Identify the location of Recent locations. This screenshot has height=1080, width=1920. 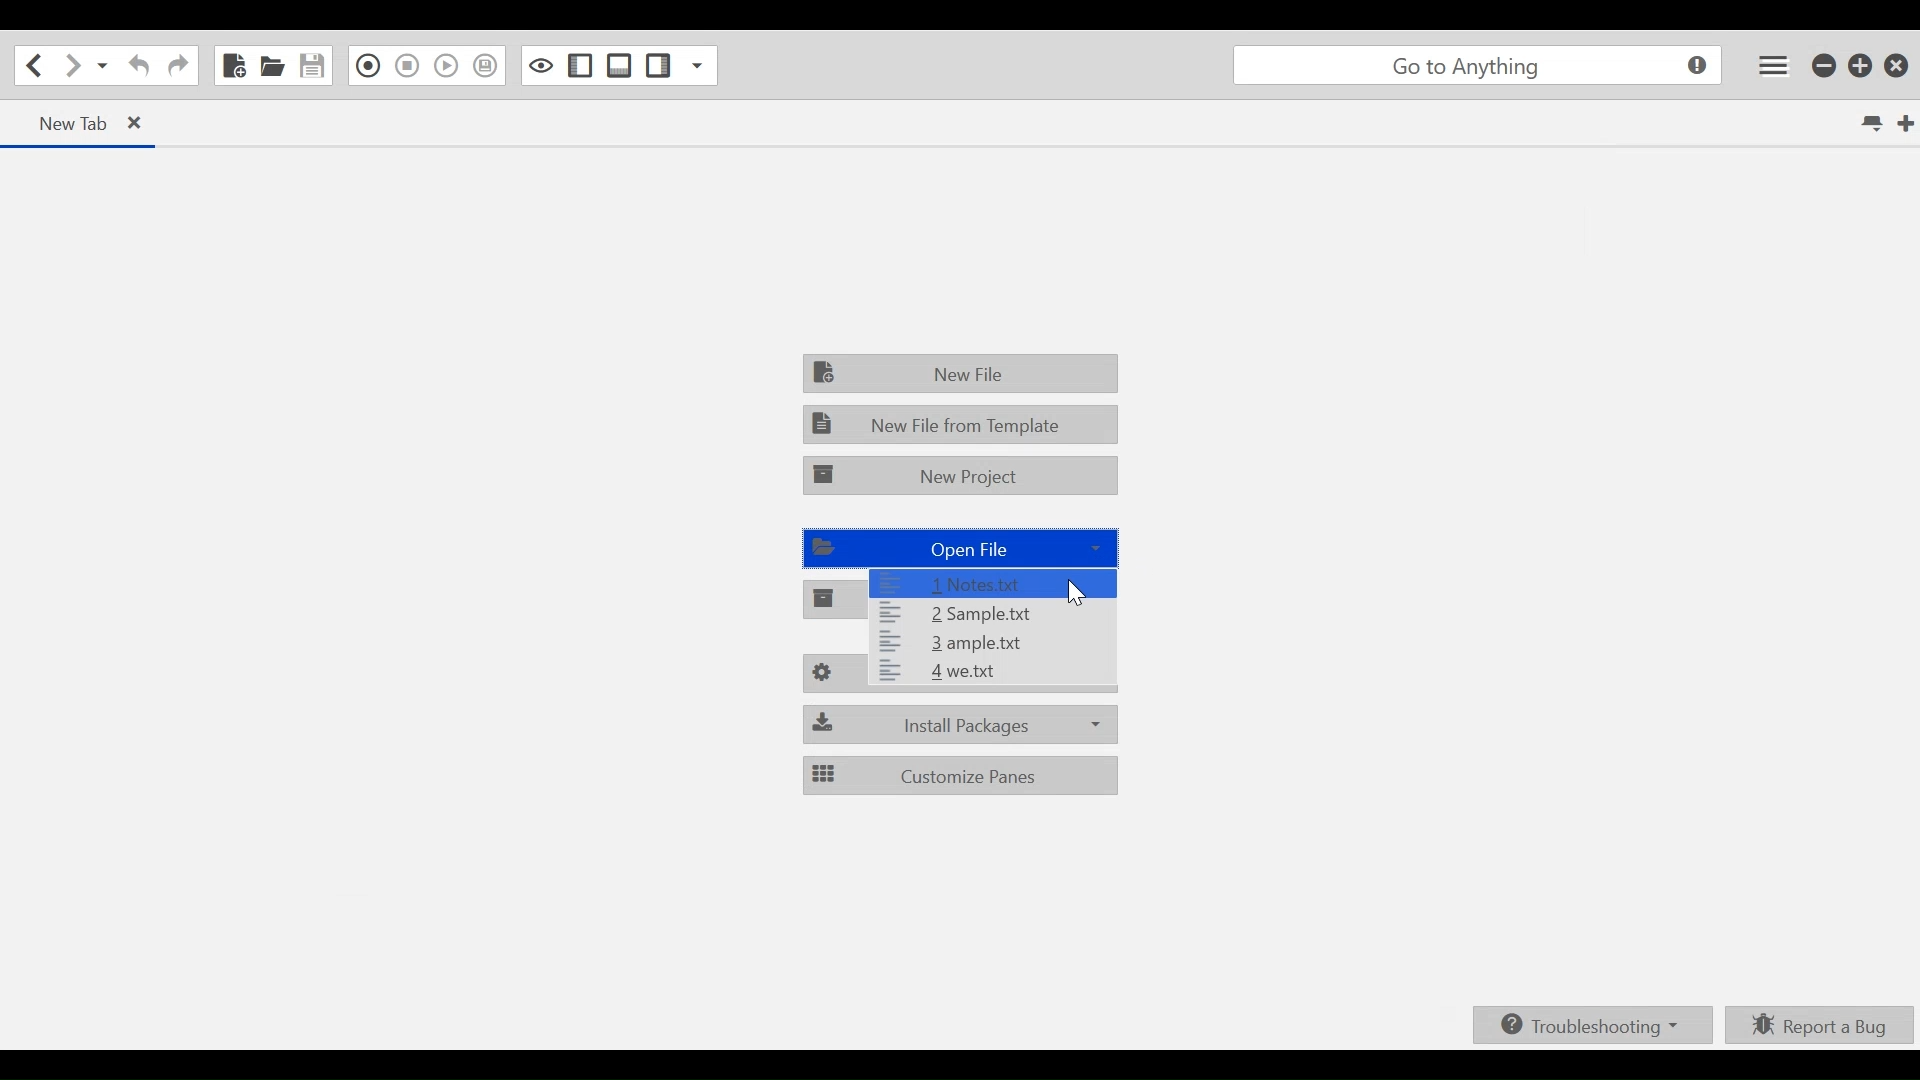
(103, 65).